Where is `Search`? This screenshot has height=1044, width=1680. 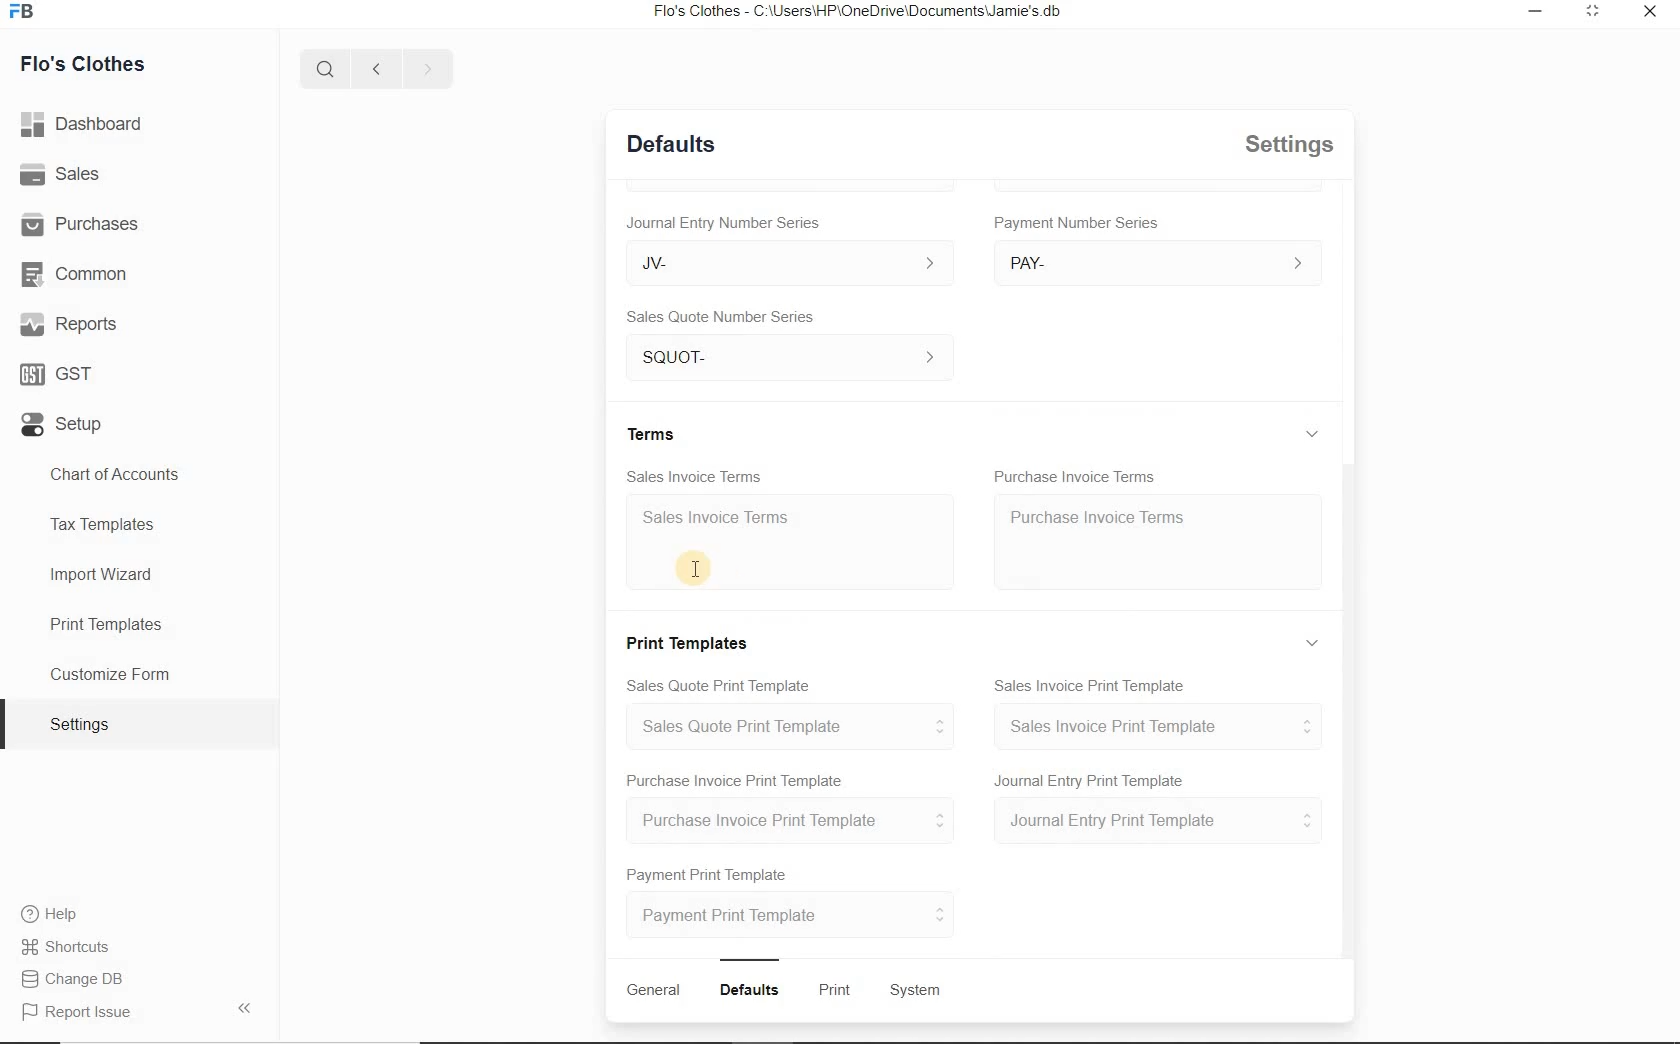
Search is located at coordinates (326, 67).